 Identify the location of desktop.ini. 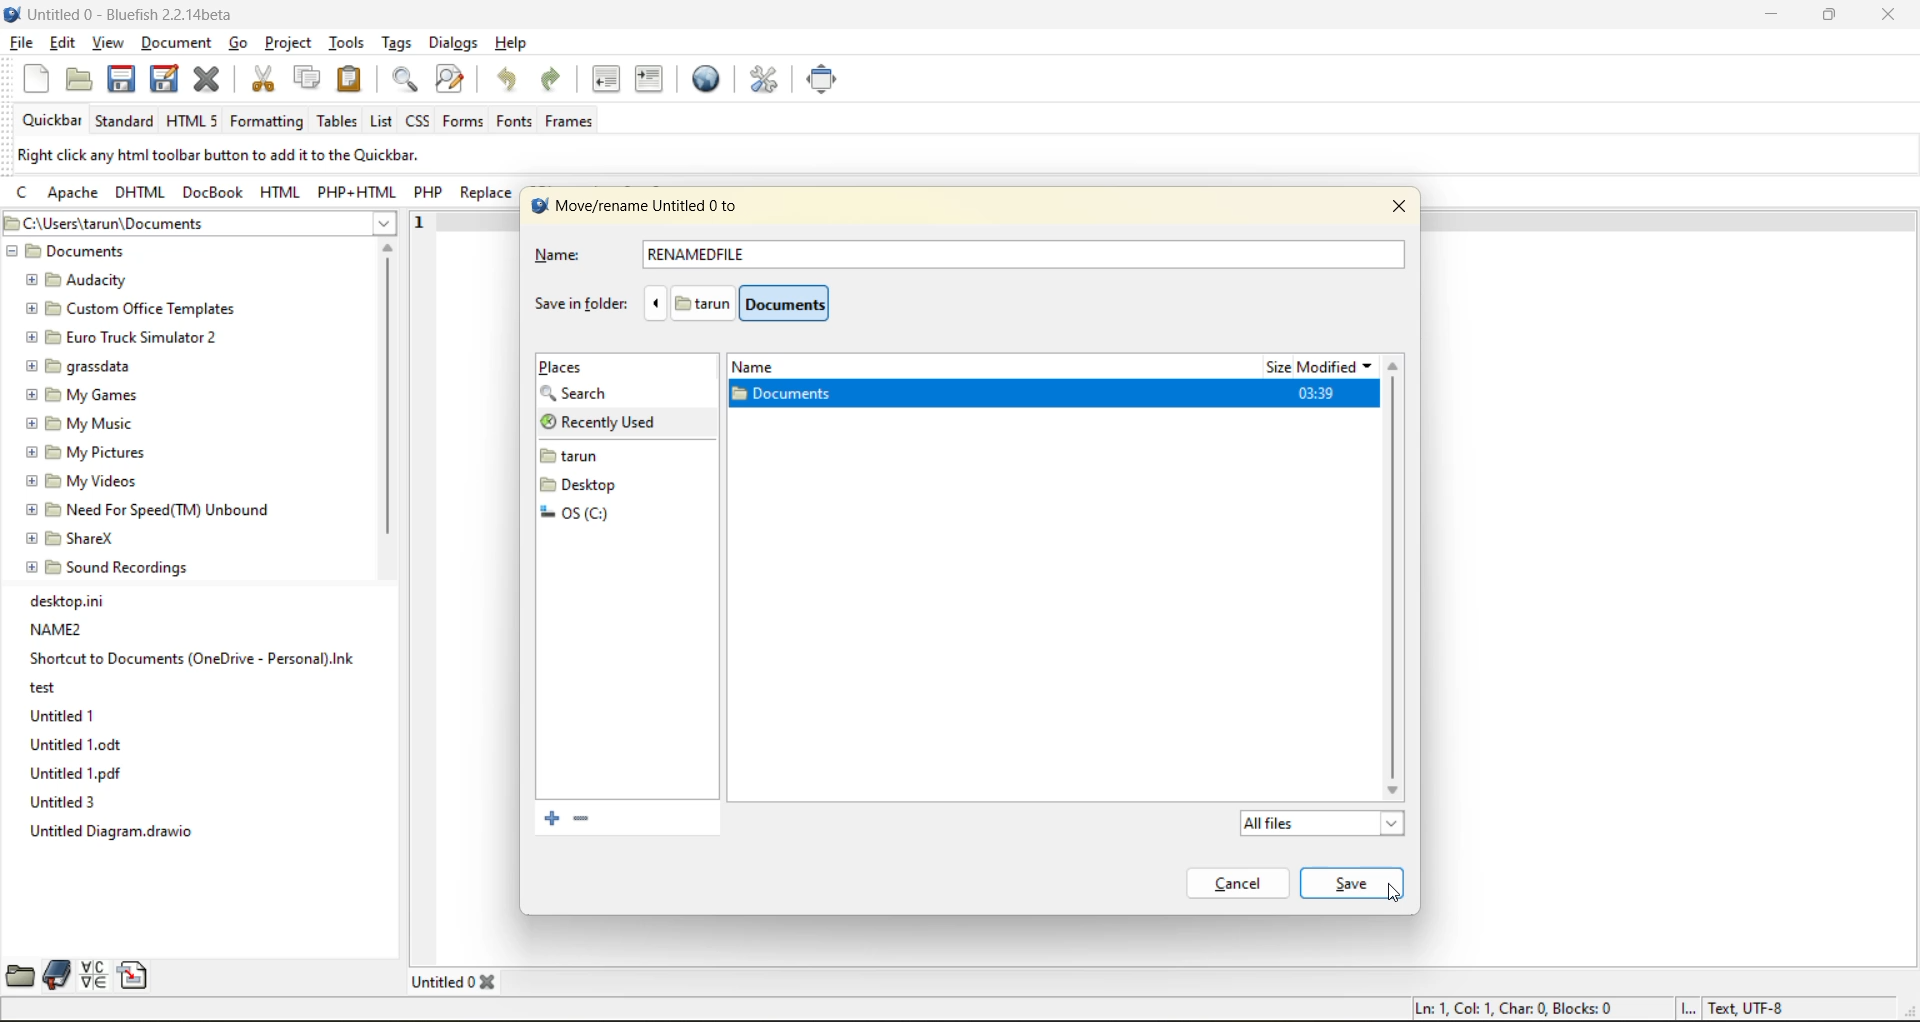
(72, 599).